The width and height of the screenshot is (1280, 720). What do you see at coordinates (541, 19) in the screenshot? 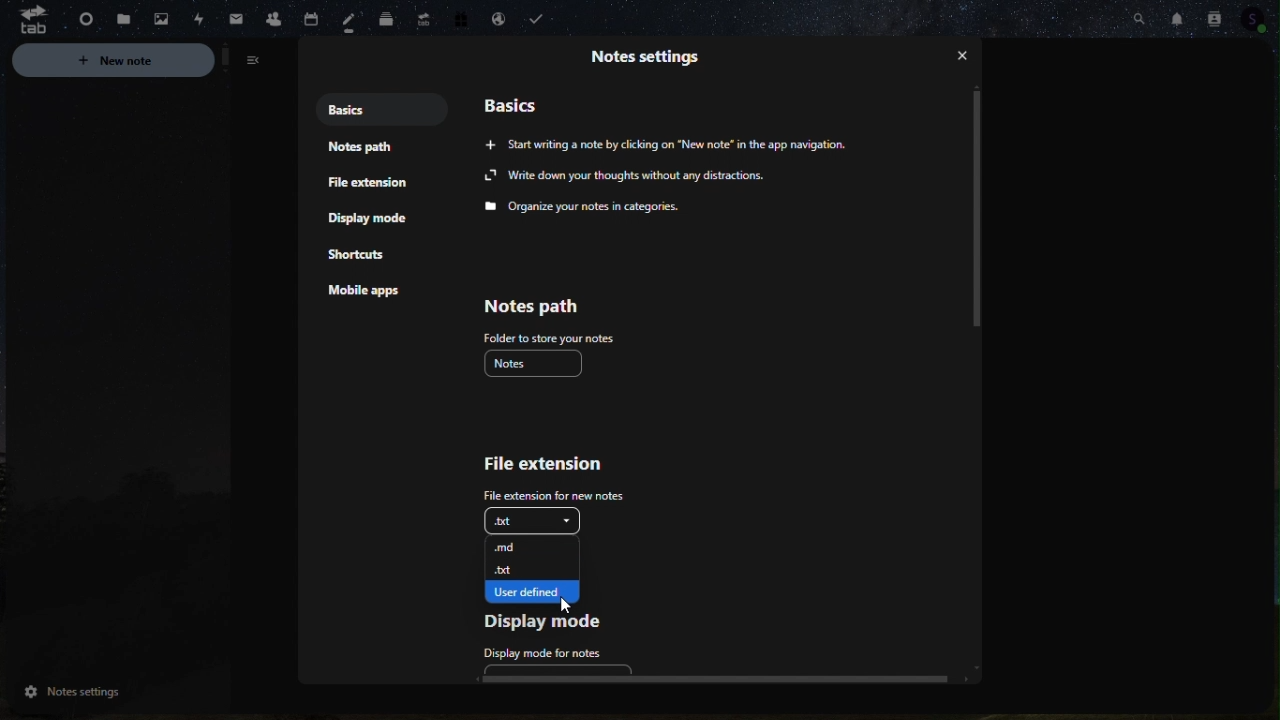
I see `Task` at bounding box center [541, 19].